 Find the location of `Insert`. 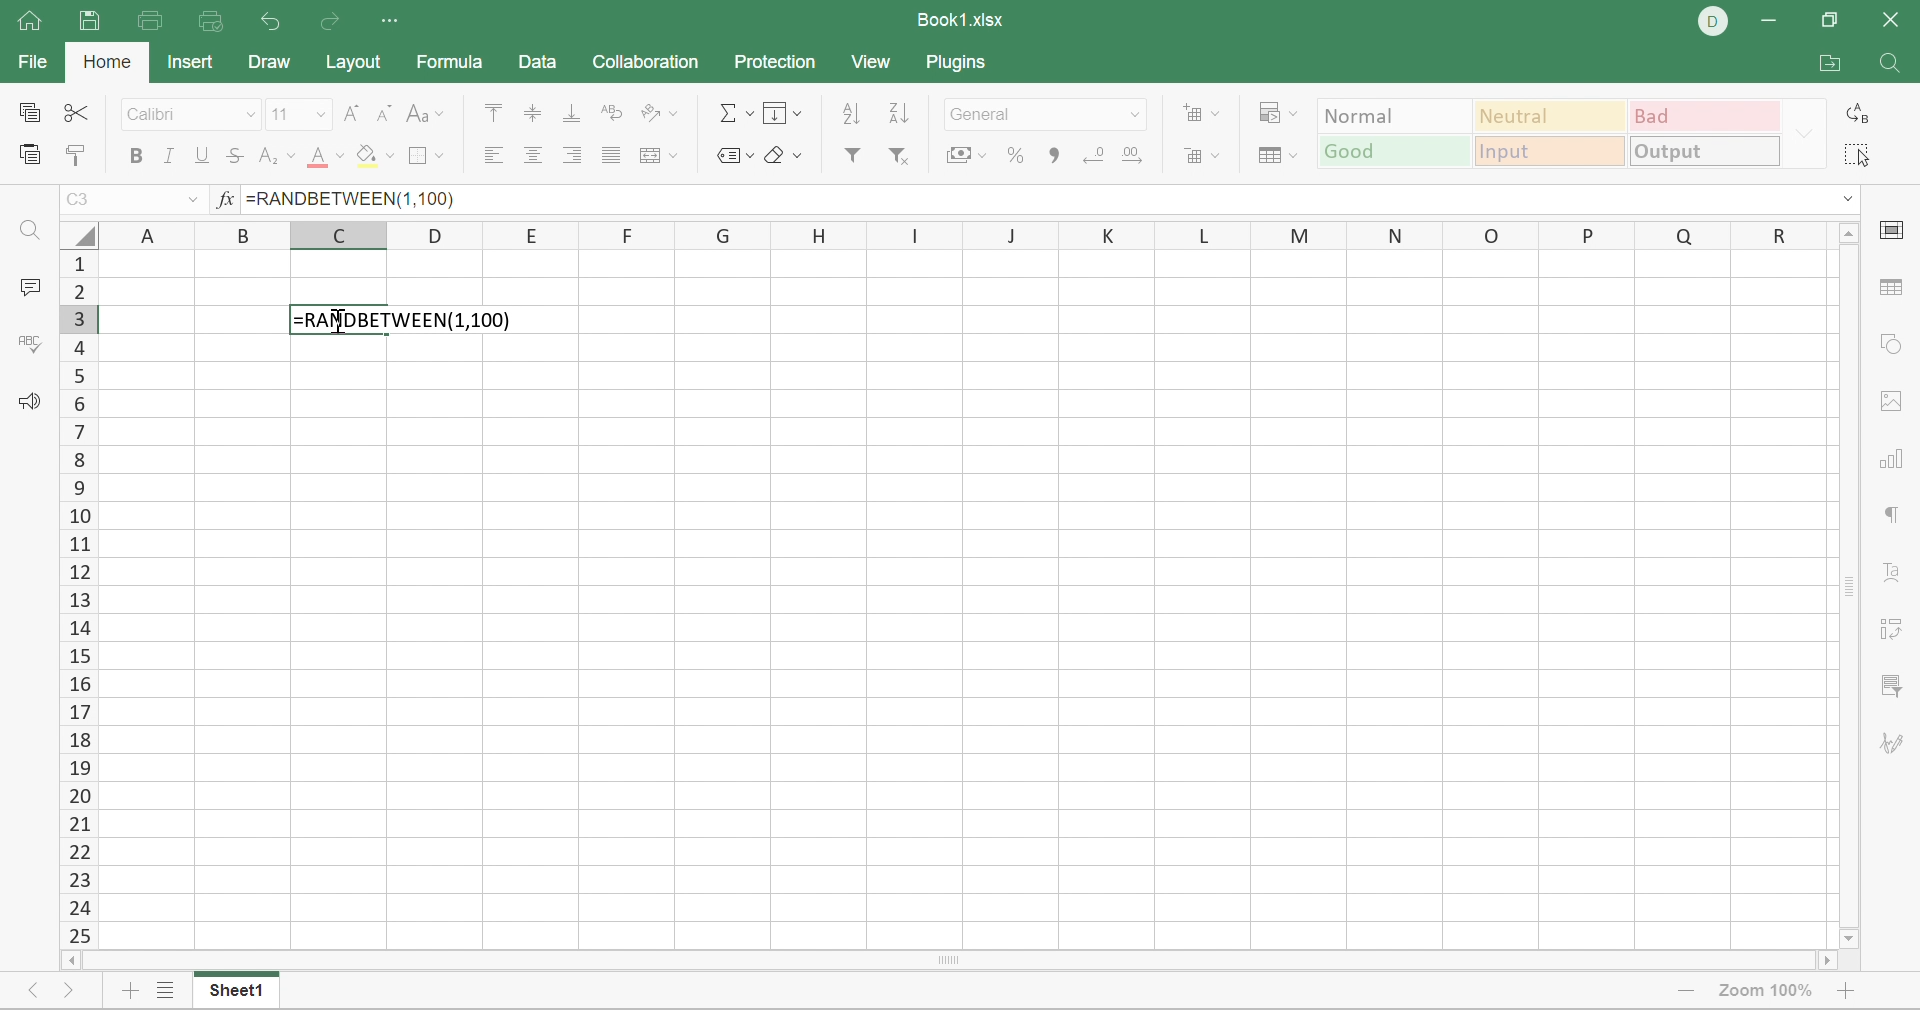

Insert is located at coordinates (195, 65).